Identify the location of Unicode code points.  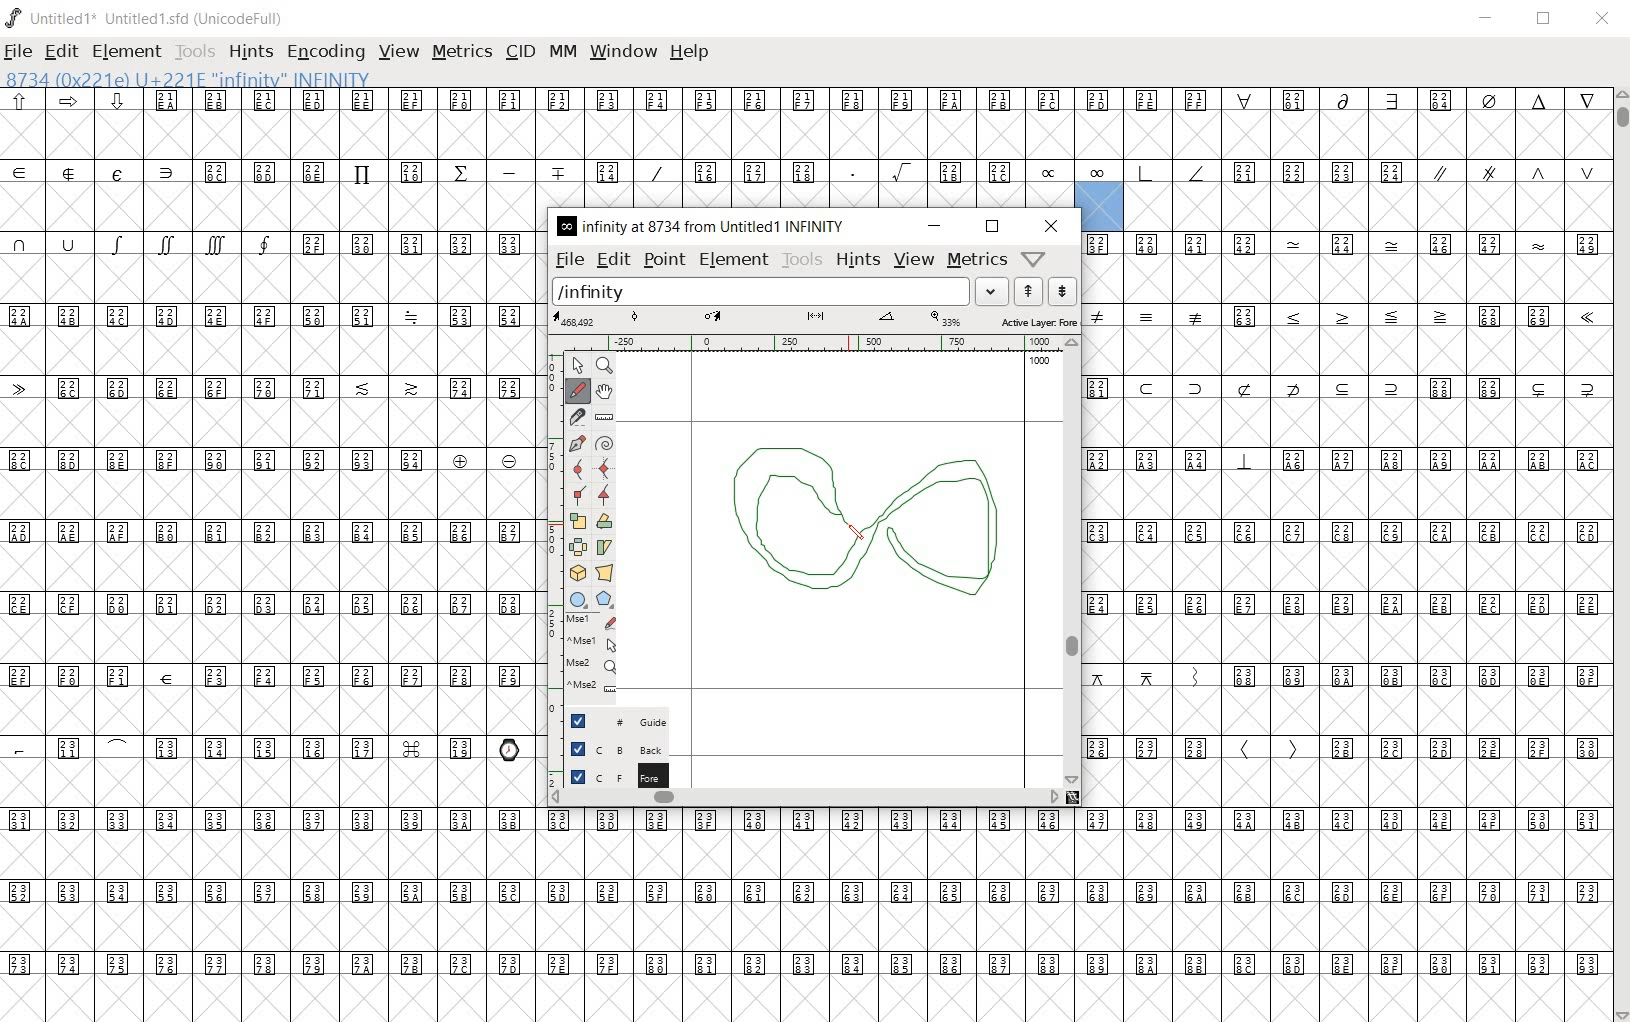
(1466, 245).